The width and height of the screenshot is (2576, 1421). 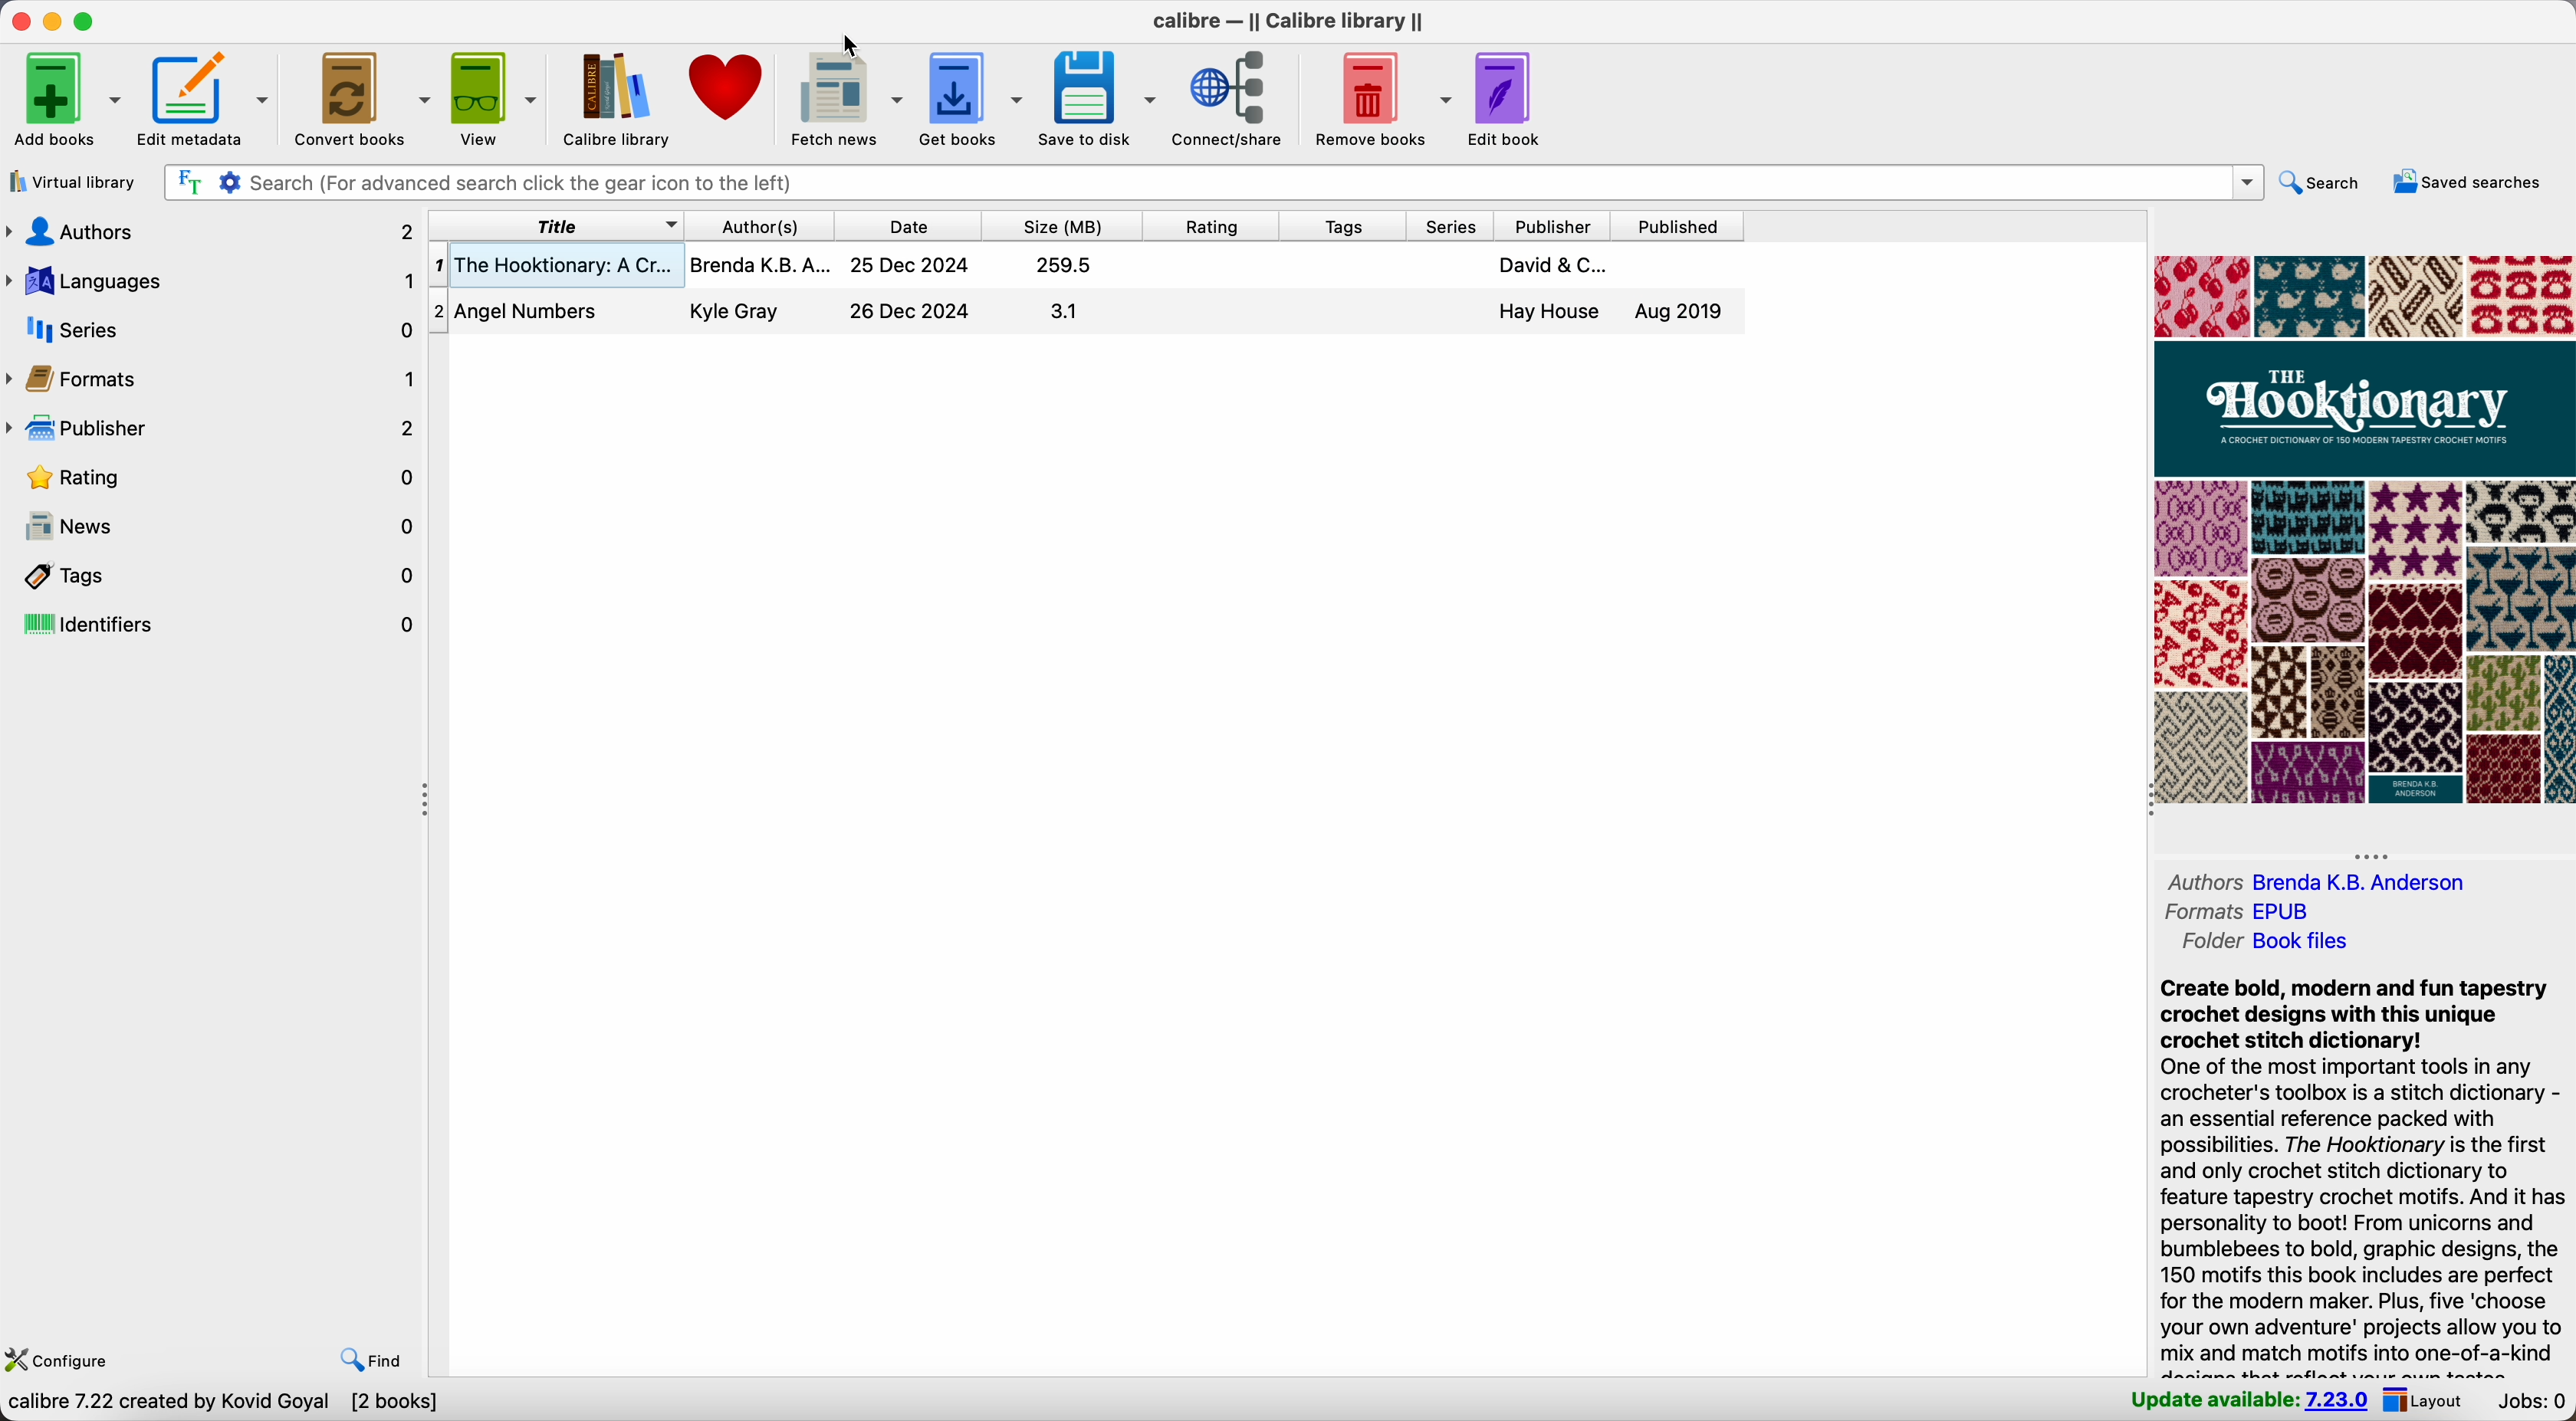 What do you see at coordinates (1507, 98) in the screenshot?
I see `edit book` at bounding box center [1507, 98].